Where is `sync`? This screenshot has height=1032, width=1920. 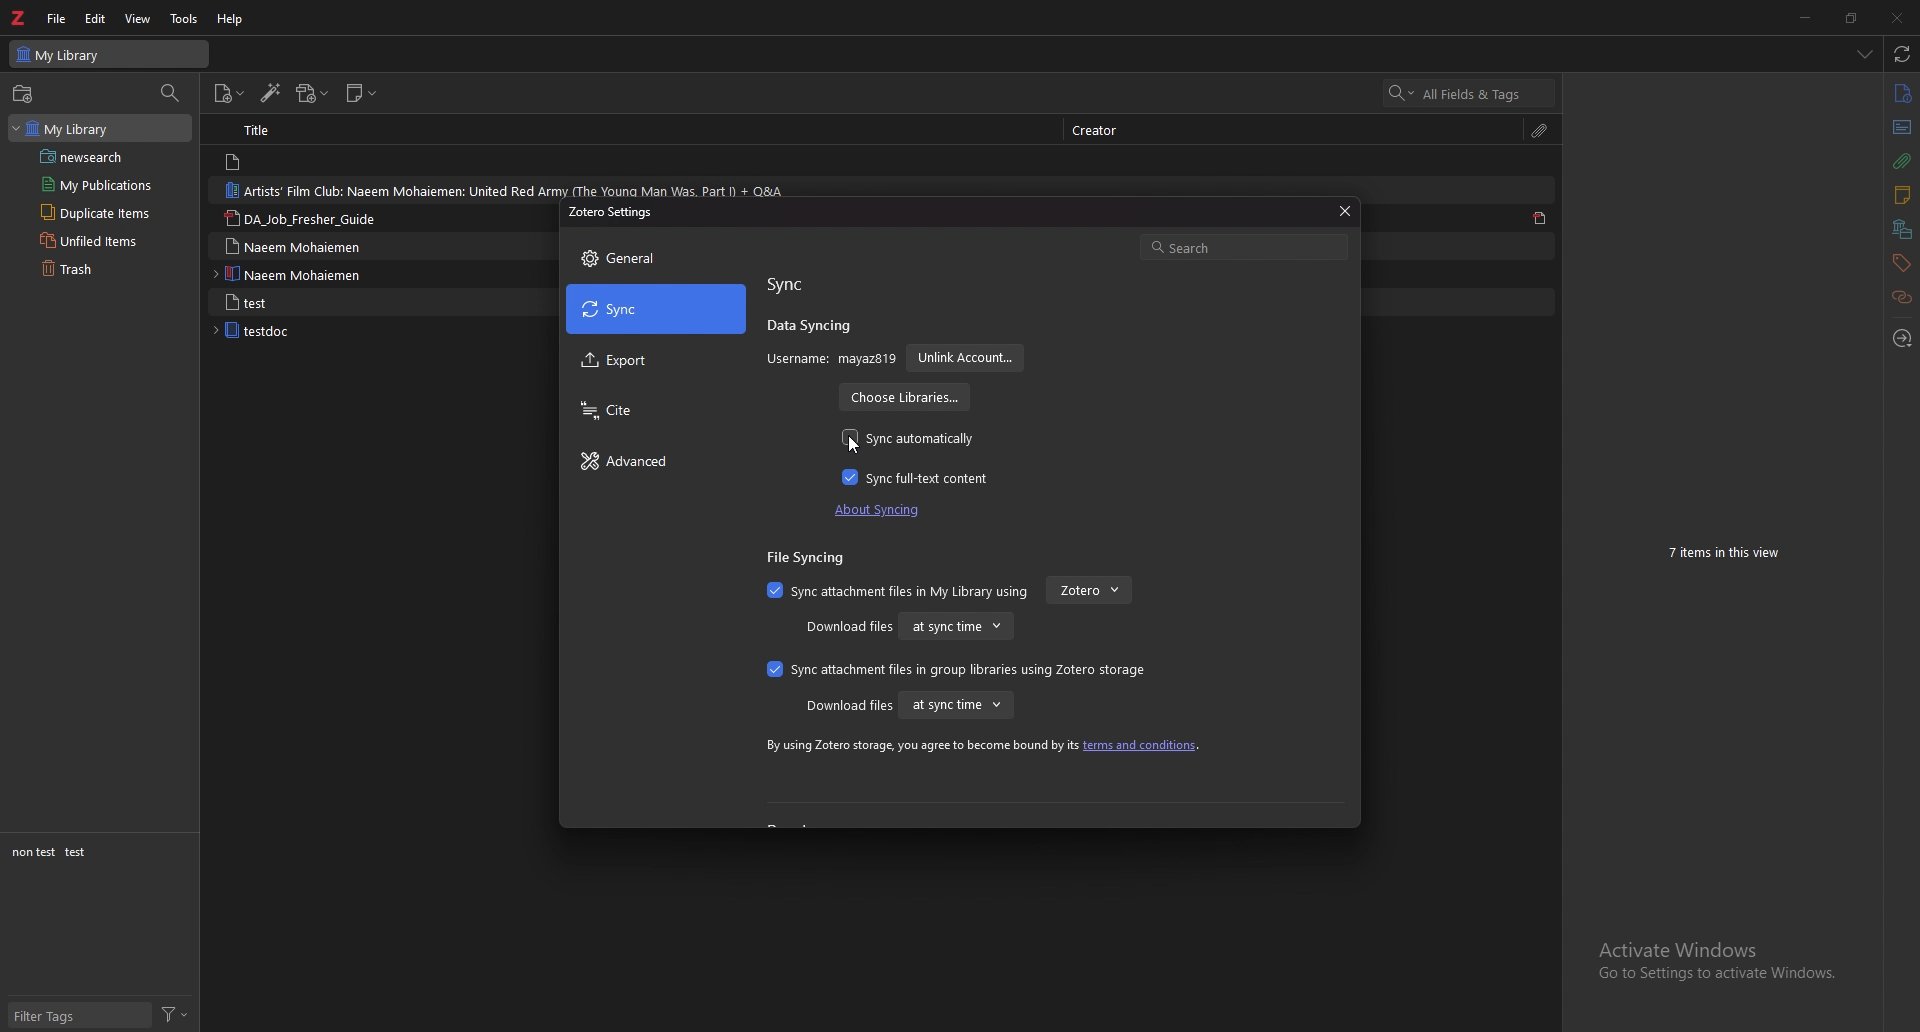
sync is located at coordinates (790, 285).